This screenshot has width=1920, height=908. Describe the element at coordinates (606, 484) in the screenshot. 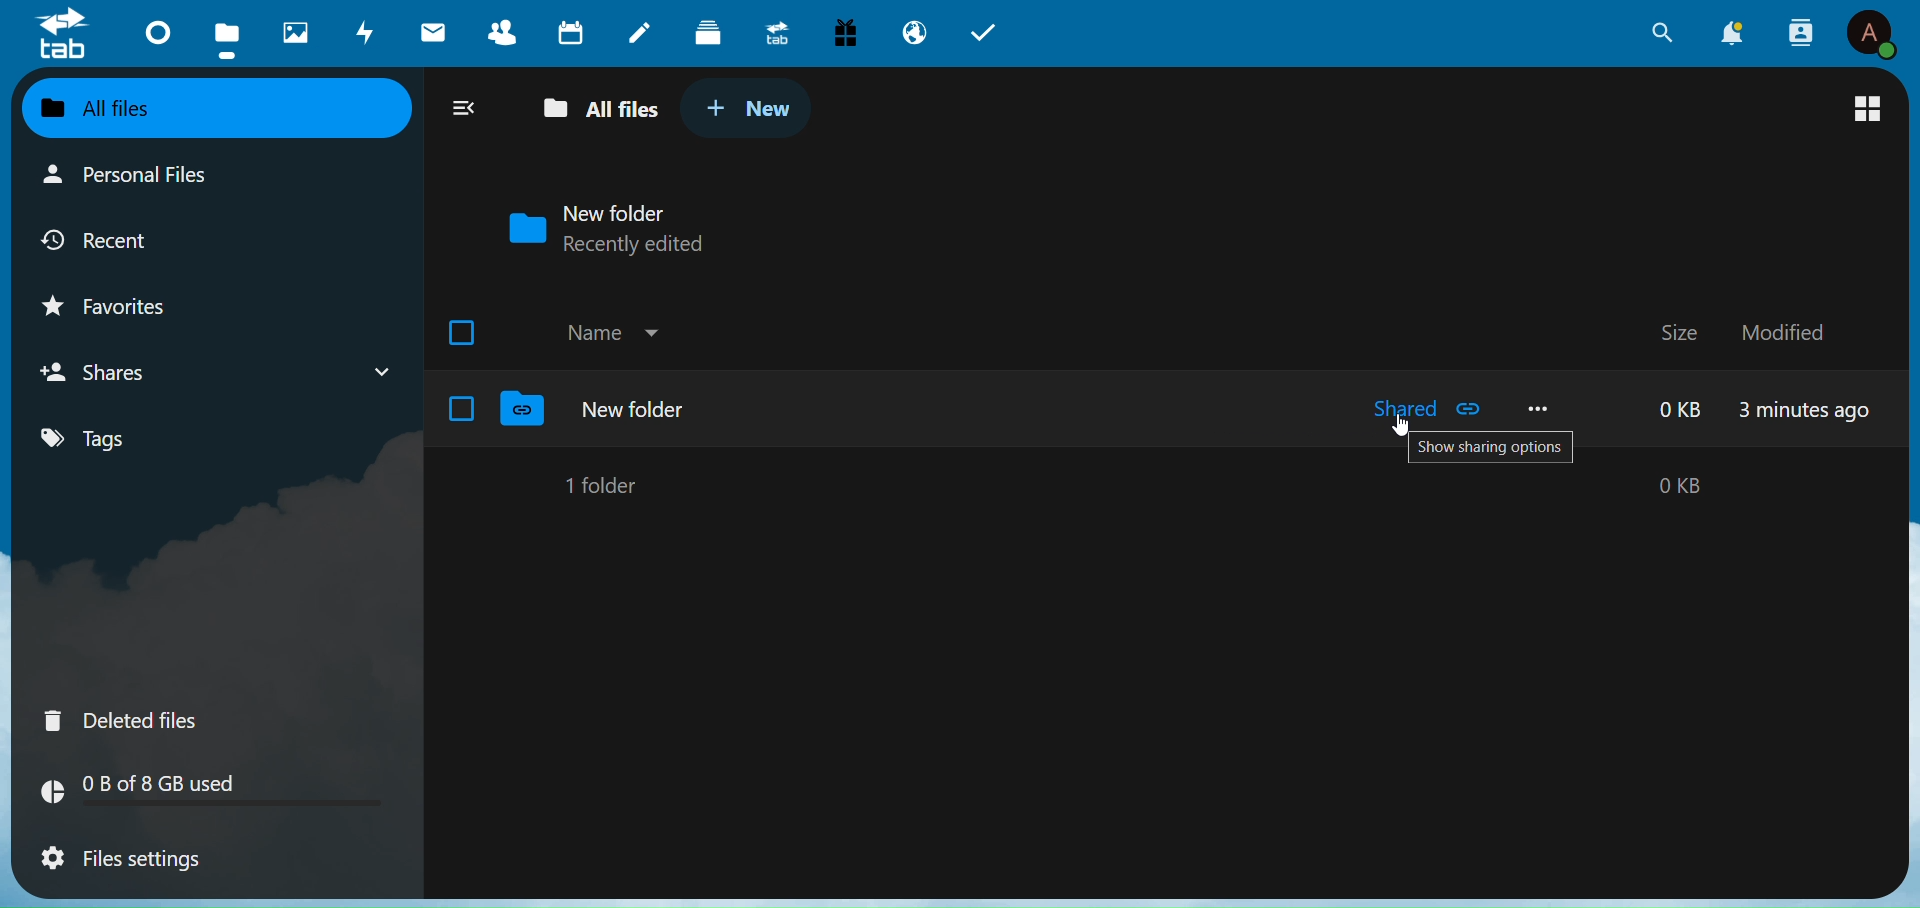

I see `1 Folder` at that location.